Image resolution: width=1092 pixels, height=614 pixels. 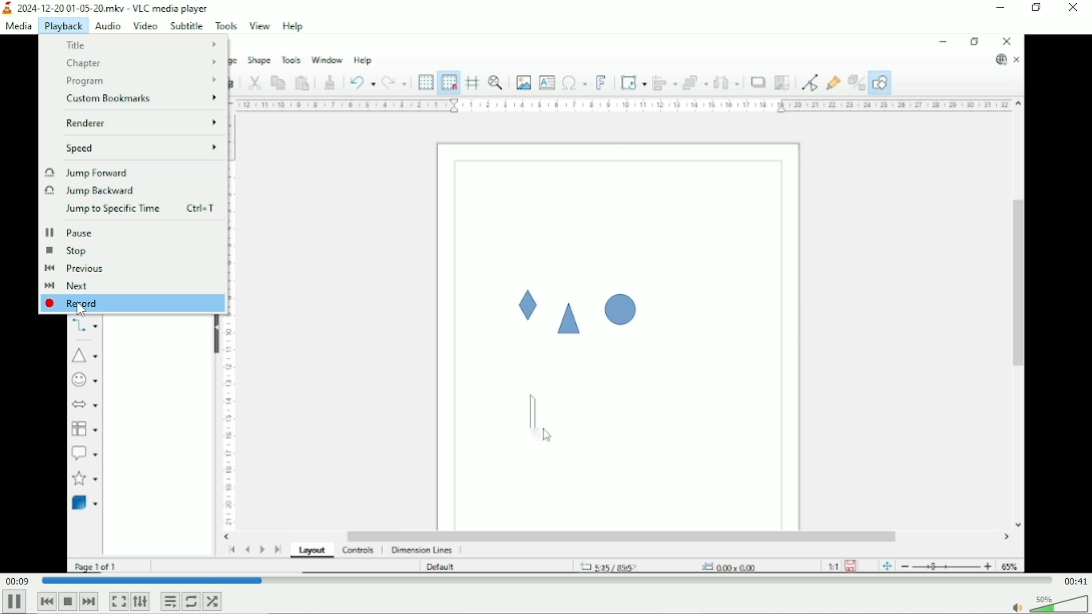 What do you see at coordinates (1074, 581) in the screenshot?
I see `Total duration` at bounding box center [1074, 581].